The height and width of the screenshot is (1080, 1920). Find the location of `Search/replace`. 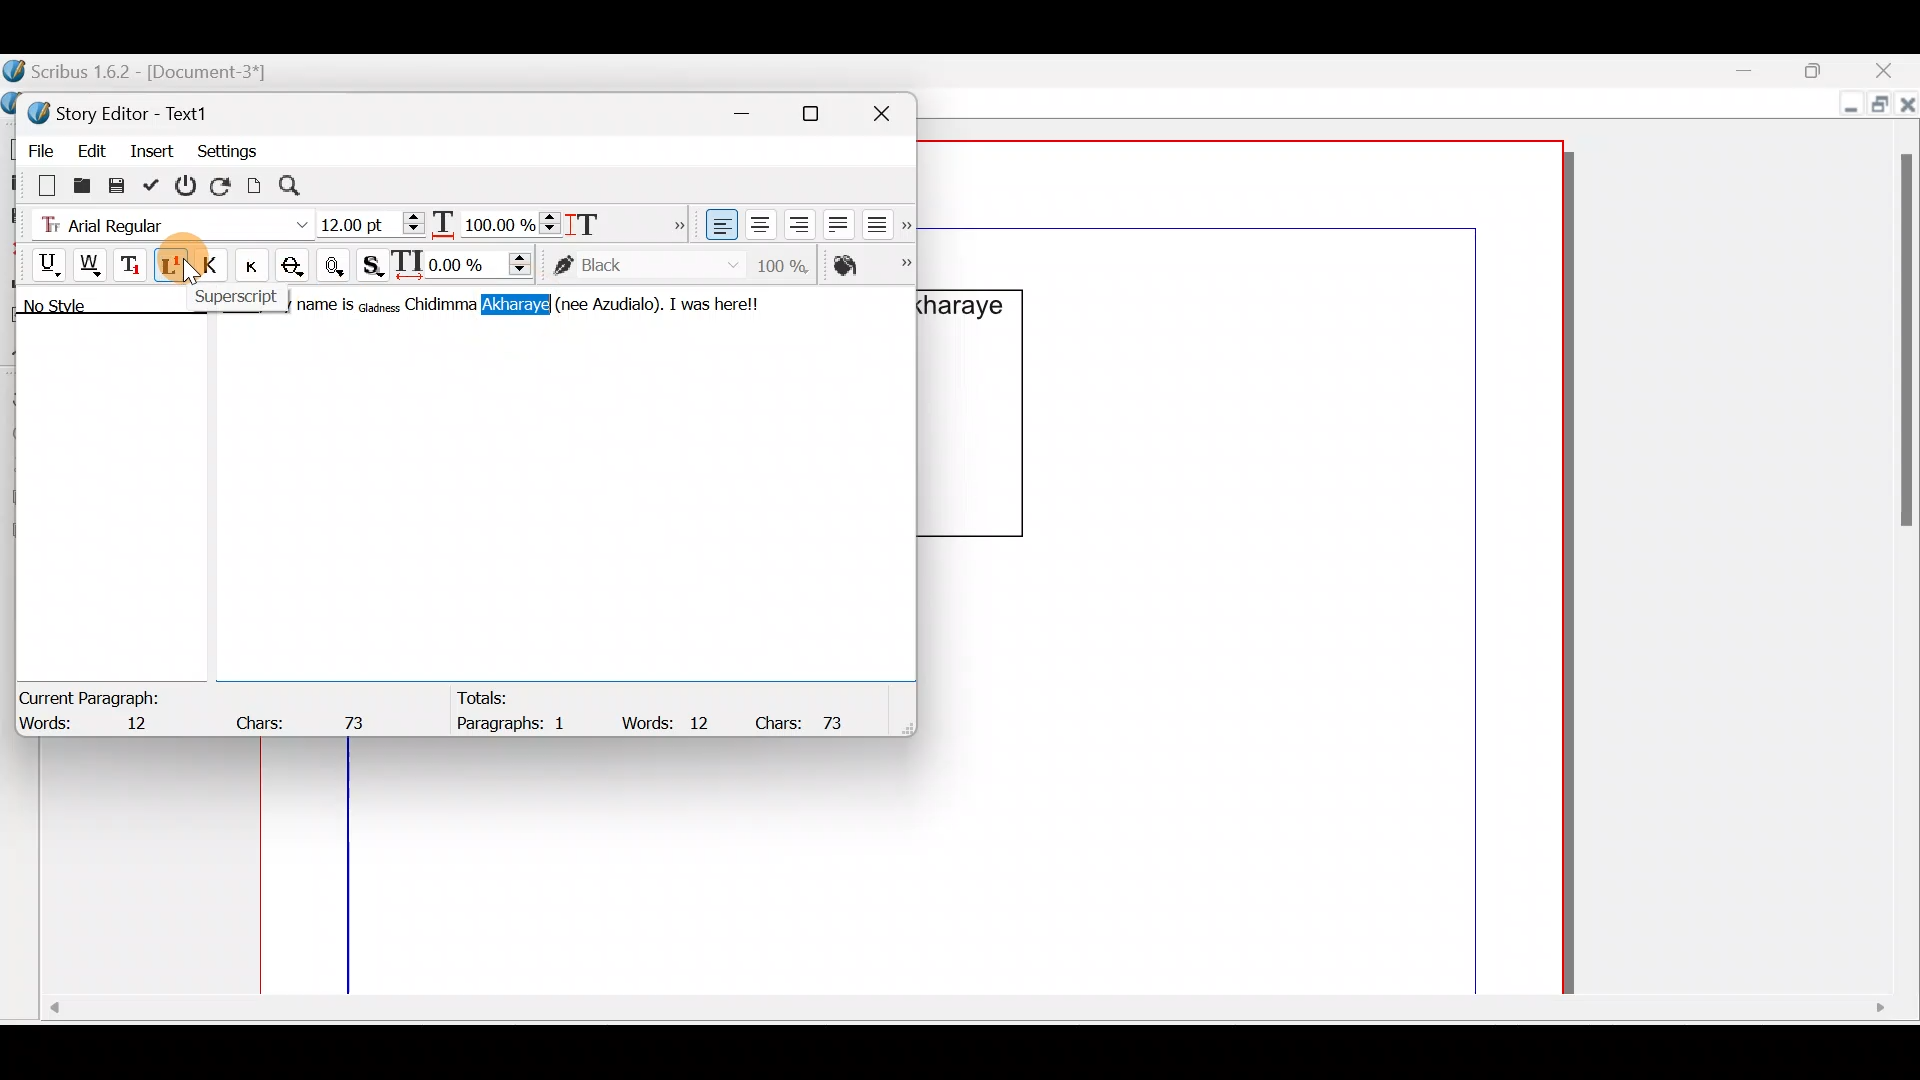

Search/replace is located at coordinates (301, 186).